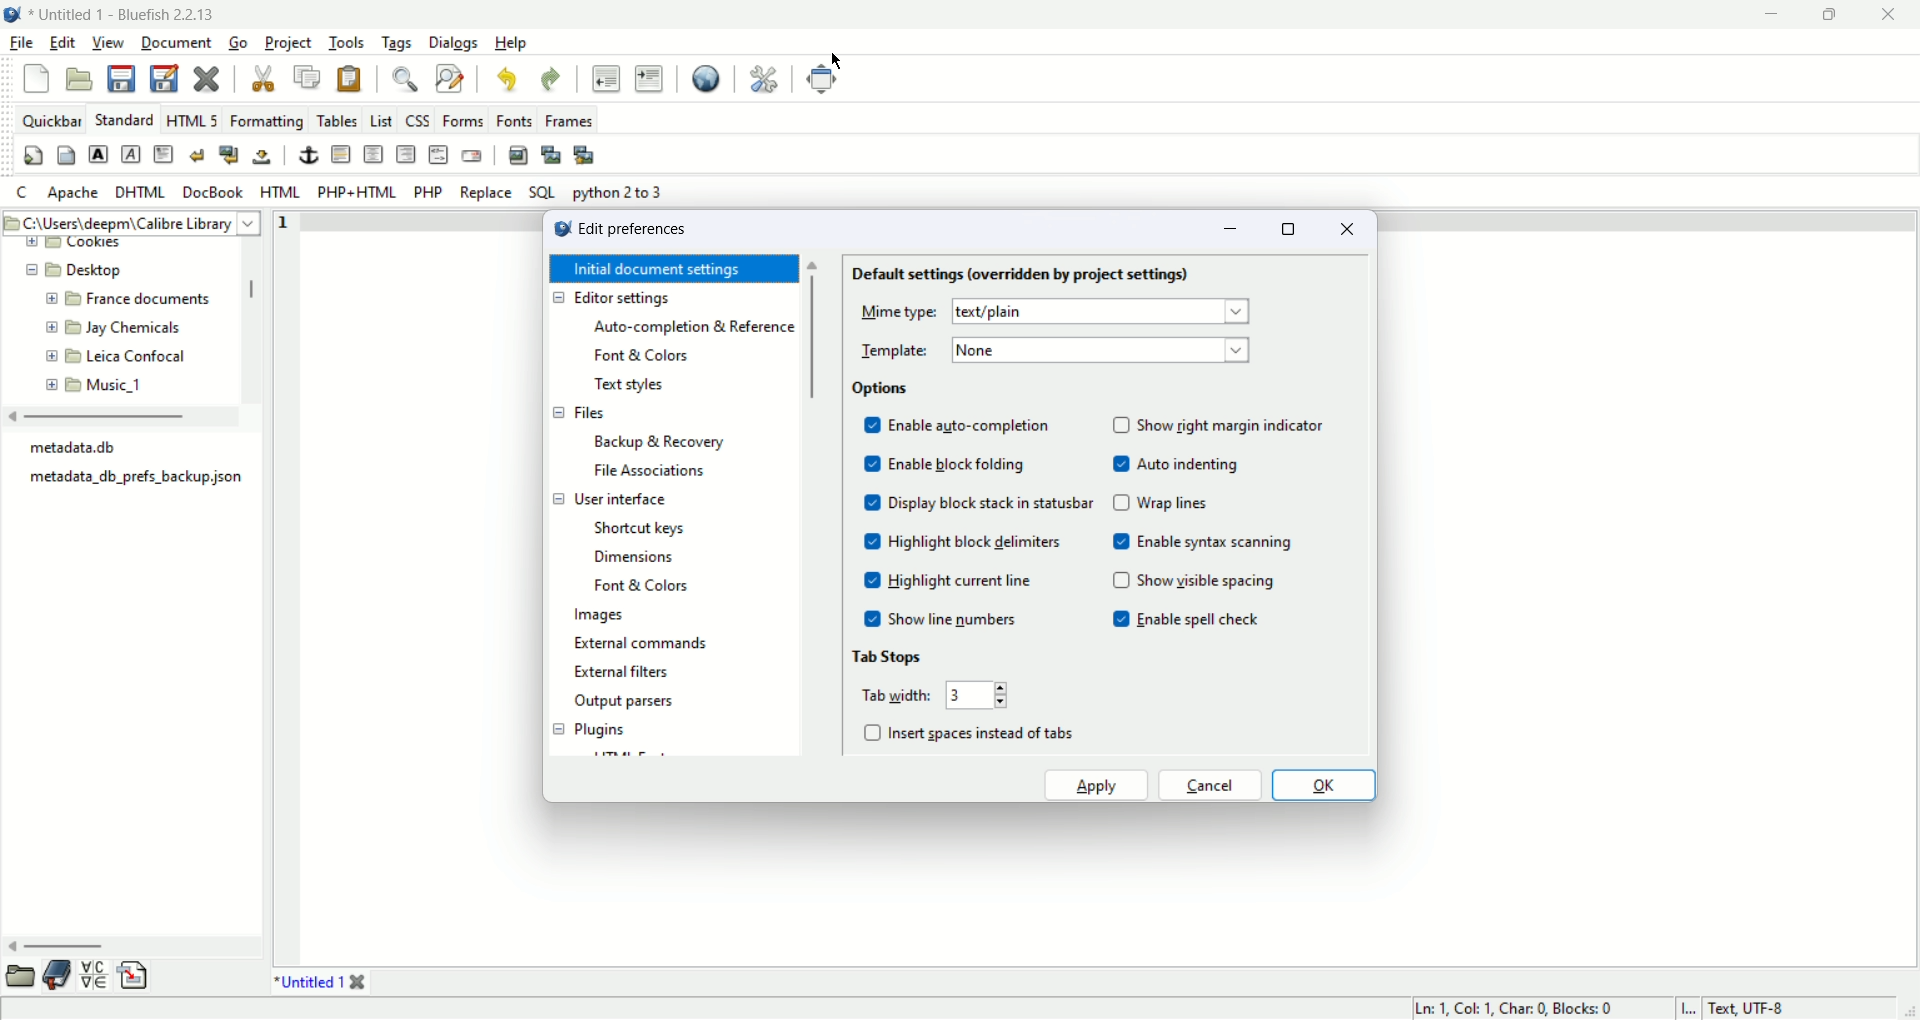 The image size is (1920, 1020). What do you see at coordinates (520, 156) in the screenshot?
I see `insert image` at bounding box center [520, 156].